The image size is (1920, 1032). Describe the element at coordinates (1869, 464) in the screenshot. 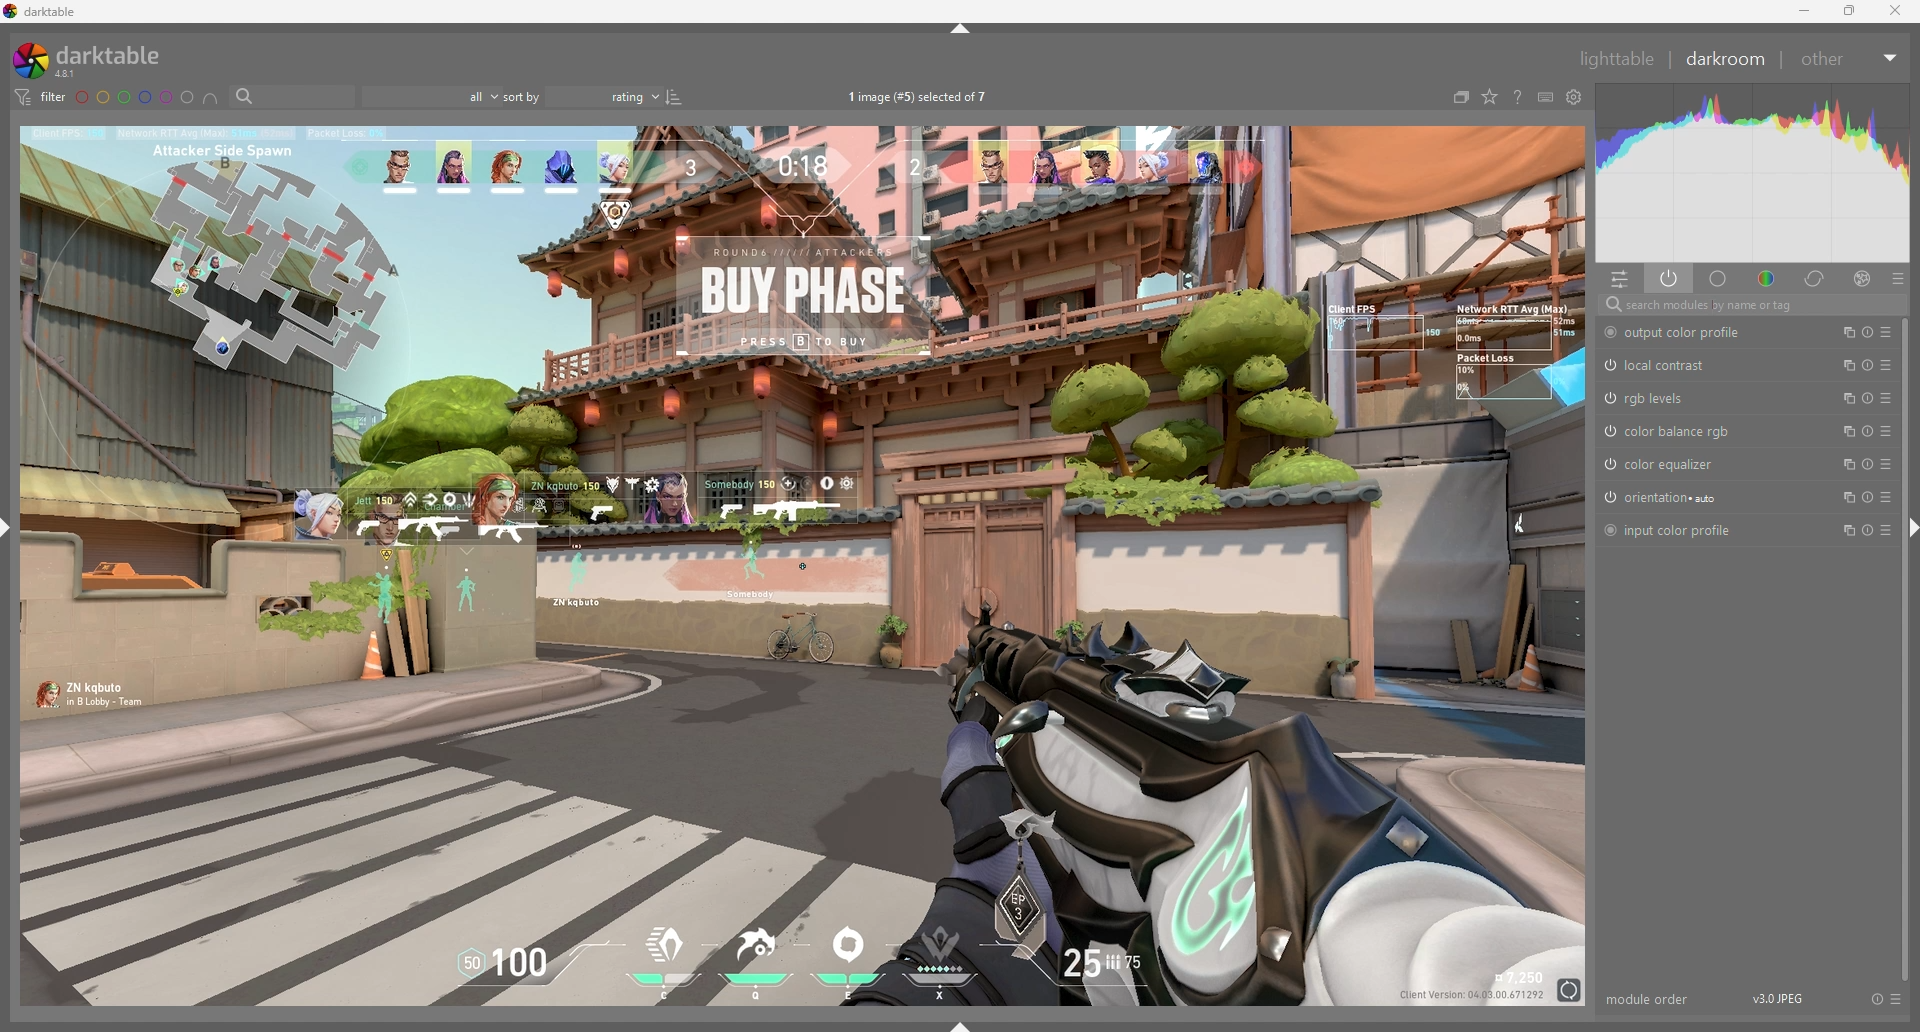

I see `reset` at that location.